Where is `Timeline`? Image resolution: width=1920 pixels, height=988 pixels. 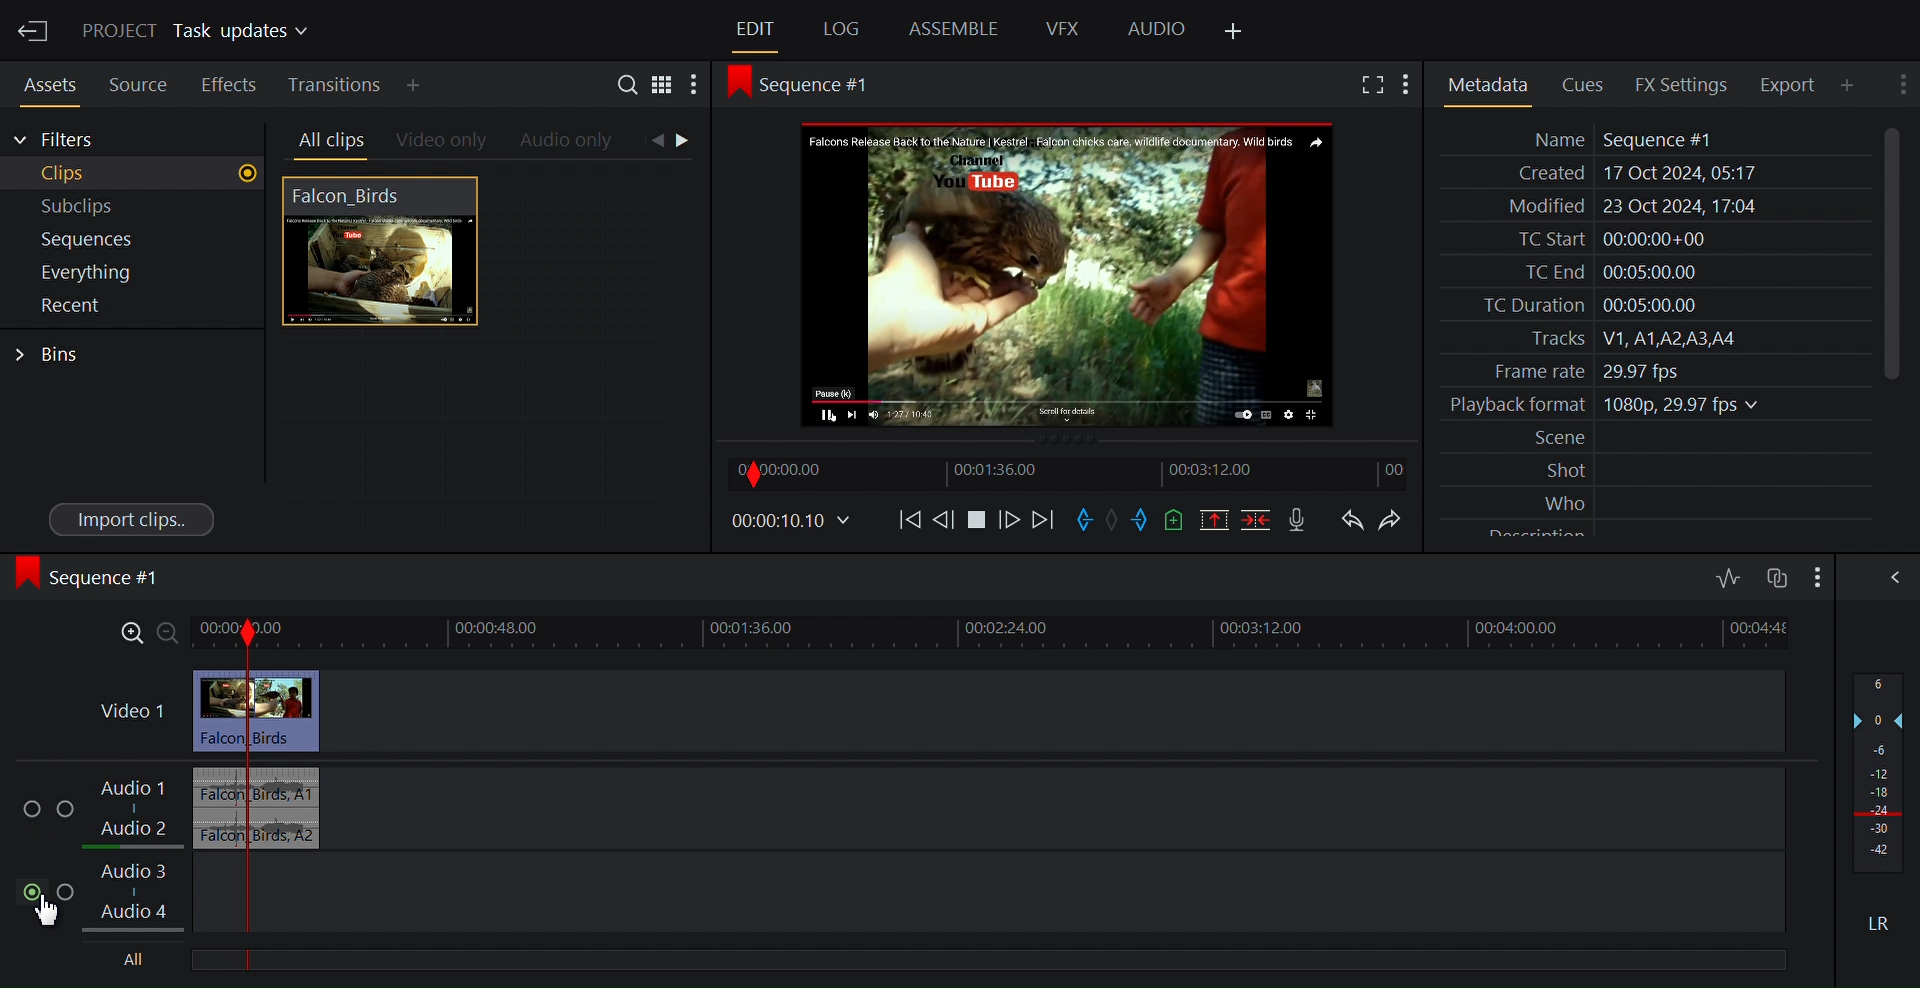
Timeline is located at coordinates (1072, 474).